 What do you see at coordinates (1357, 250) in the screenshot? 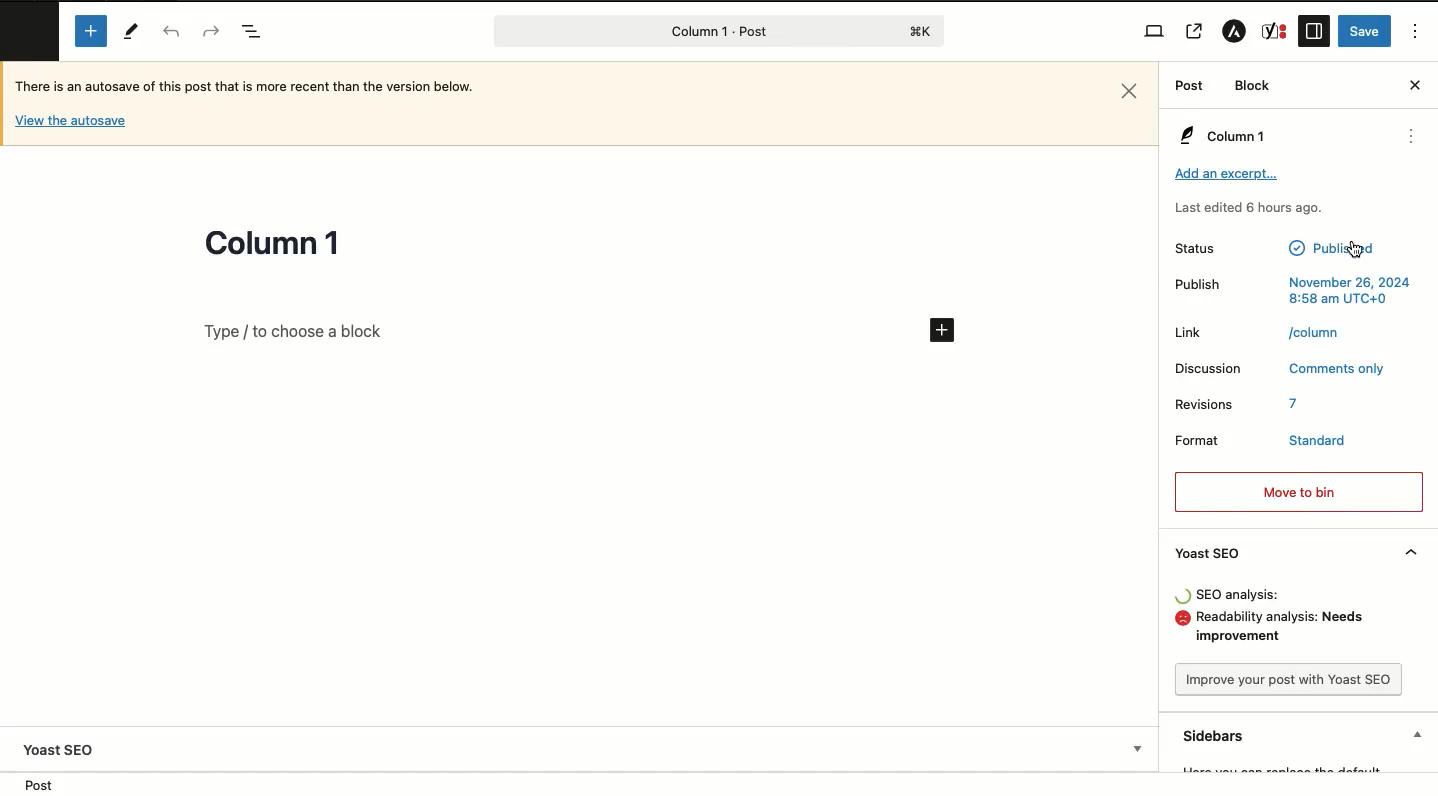
I see `cursor` at bounding box center [1357, 250].